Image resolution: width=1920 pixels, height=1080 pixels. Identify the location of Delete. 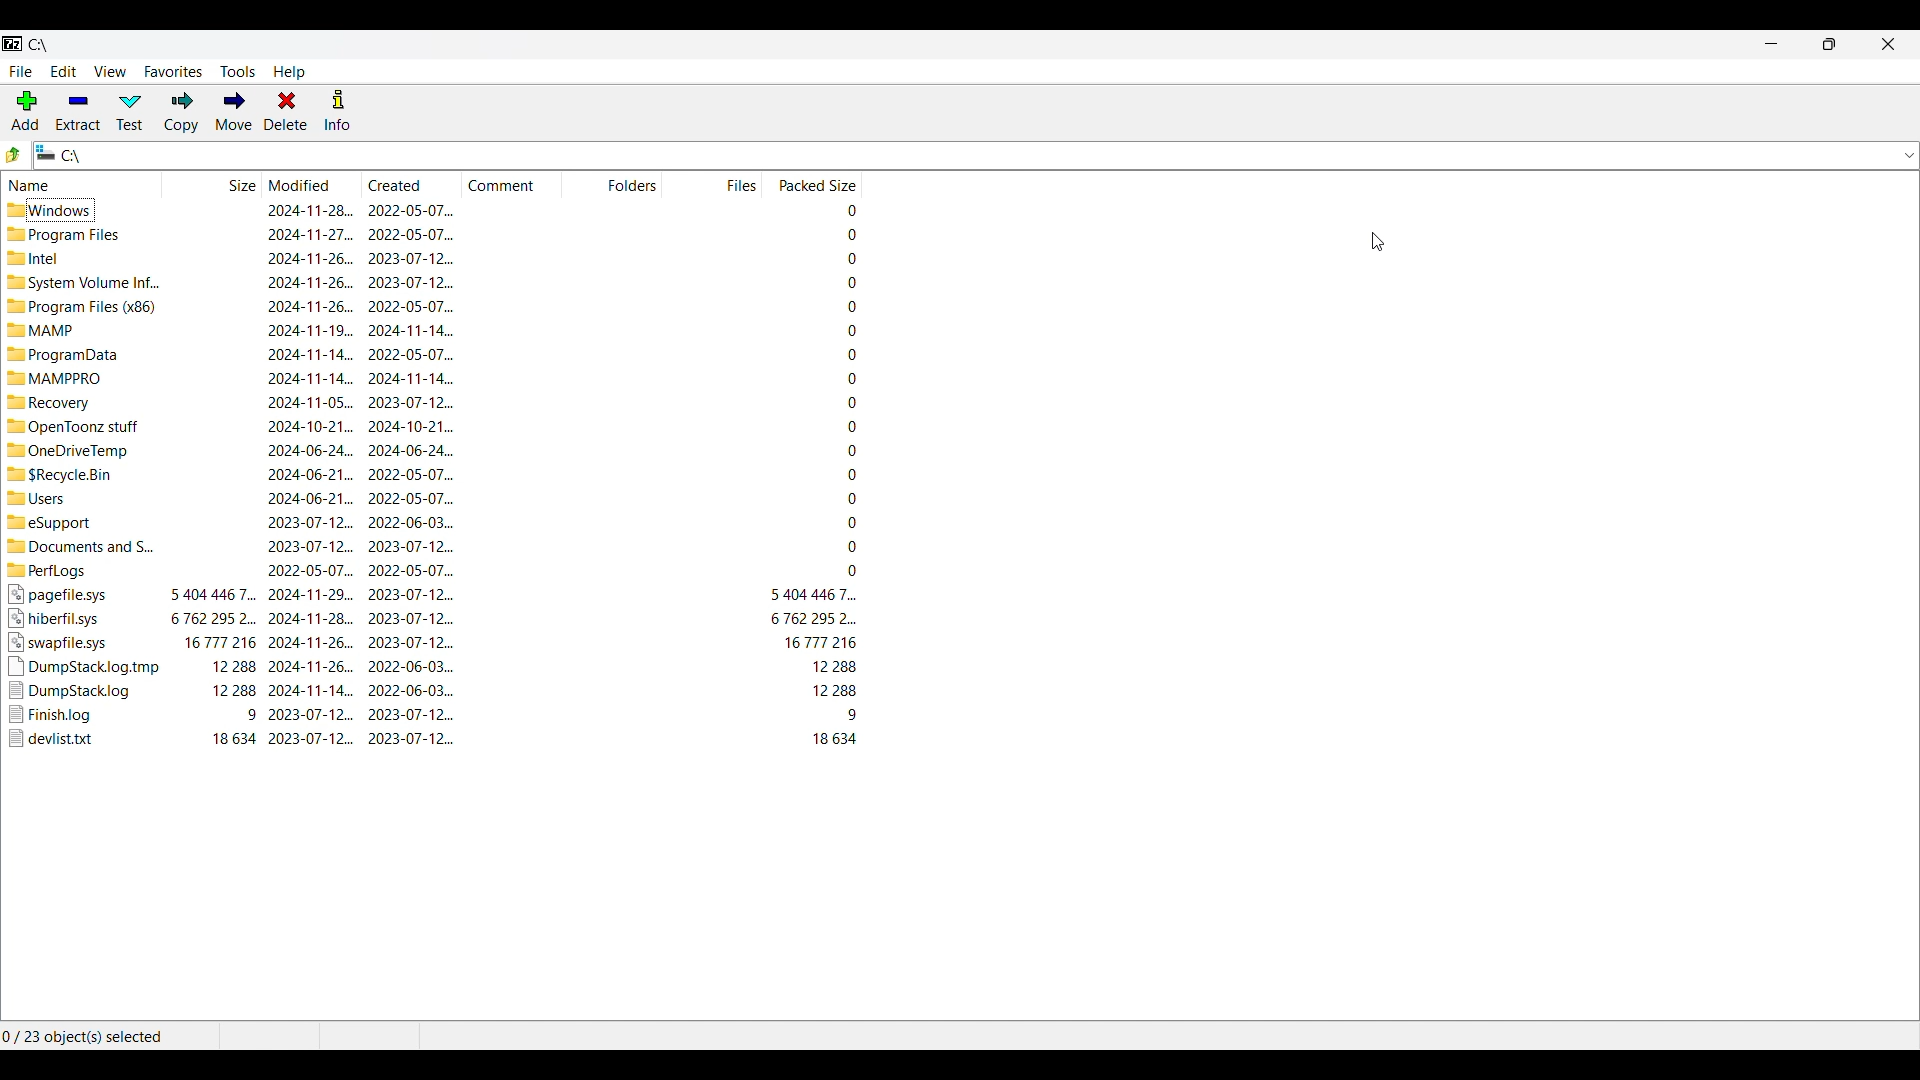
(286, 111).